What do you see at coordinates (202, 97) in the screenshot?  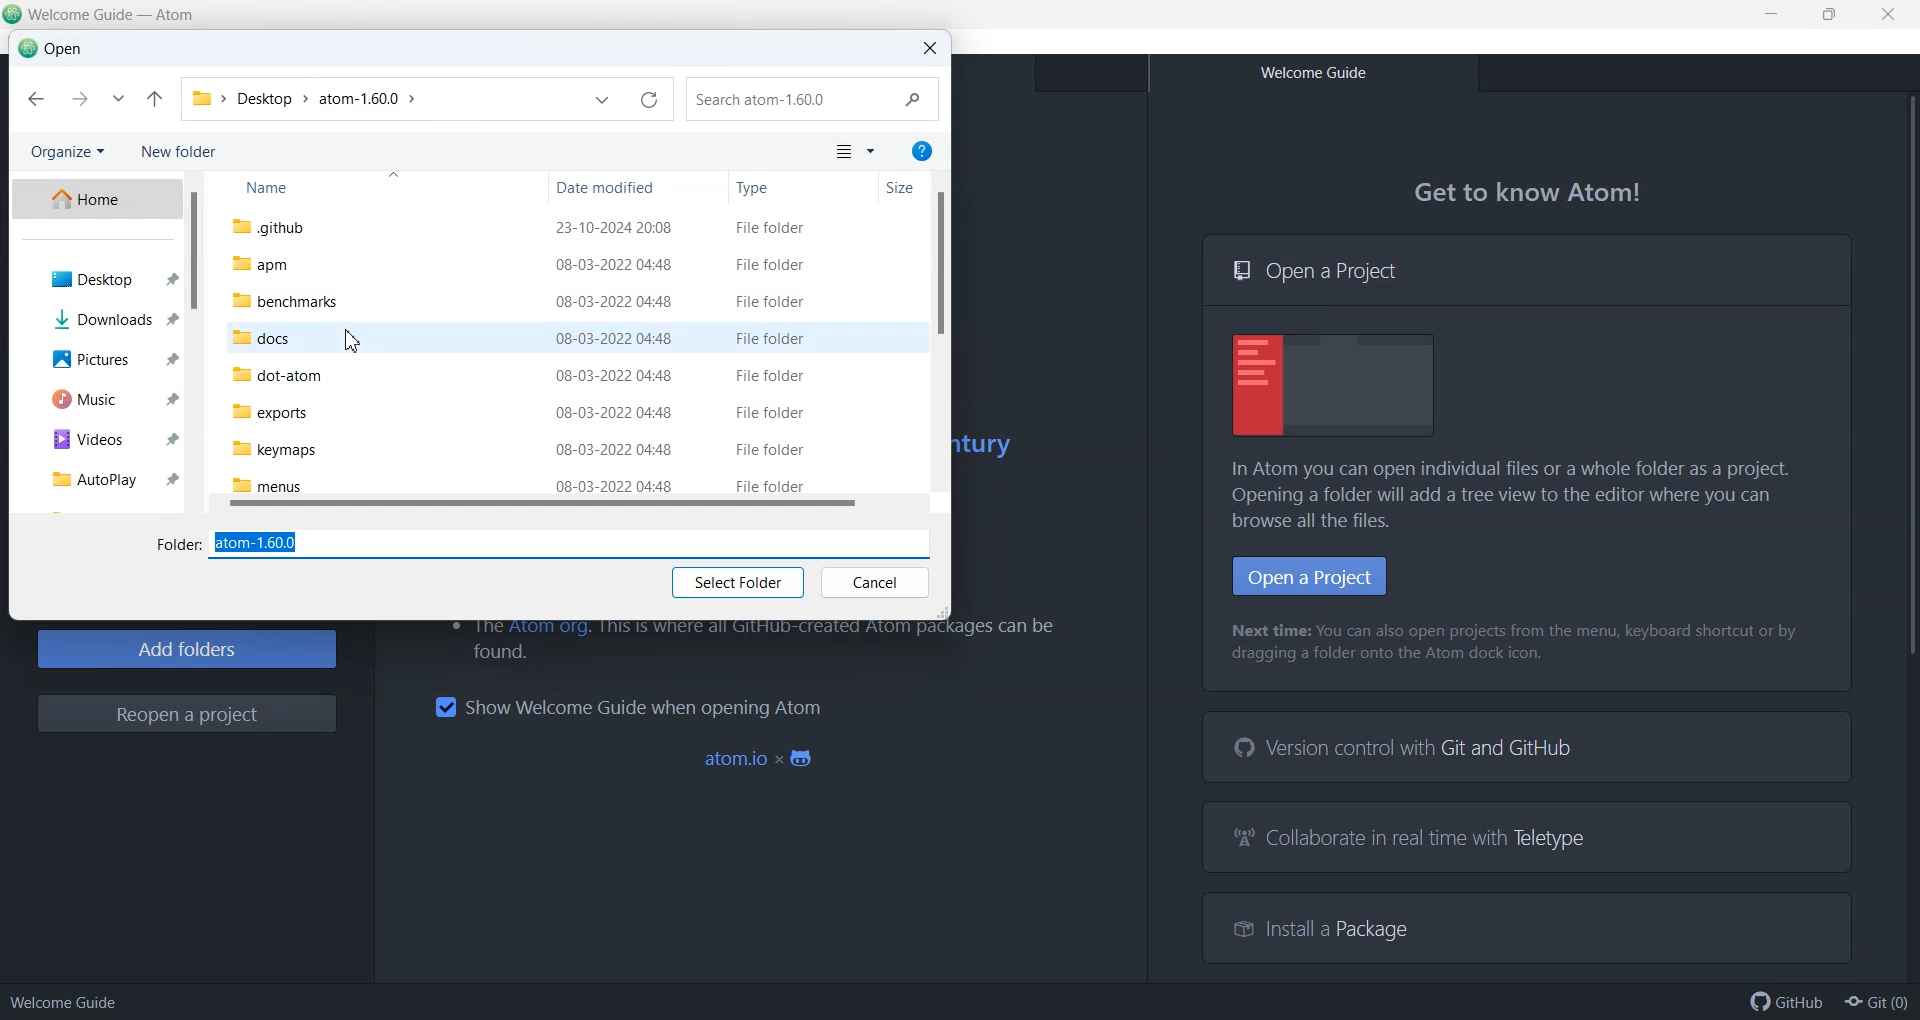 I see `Folder` at bounding box center [202, 97].